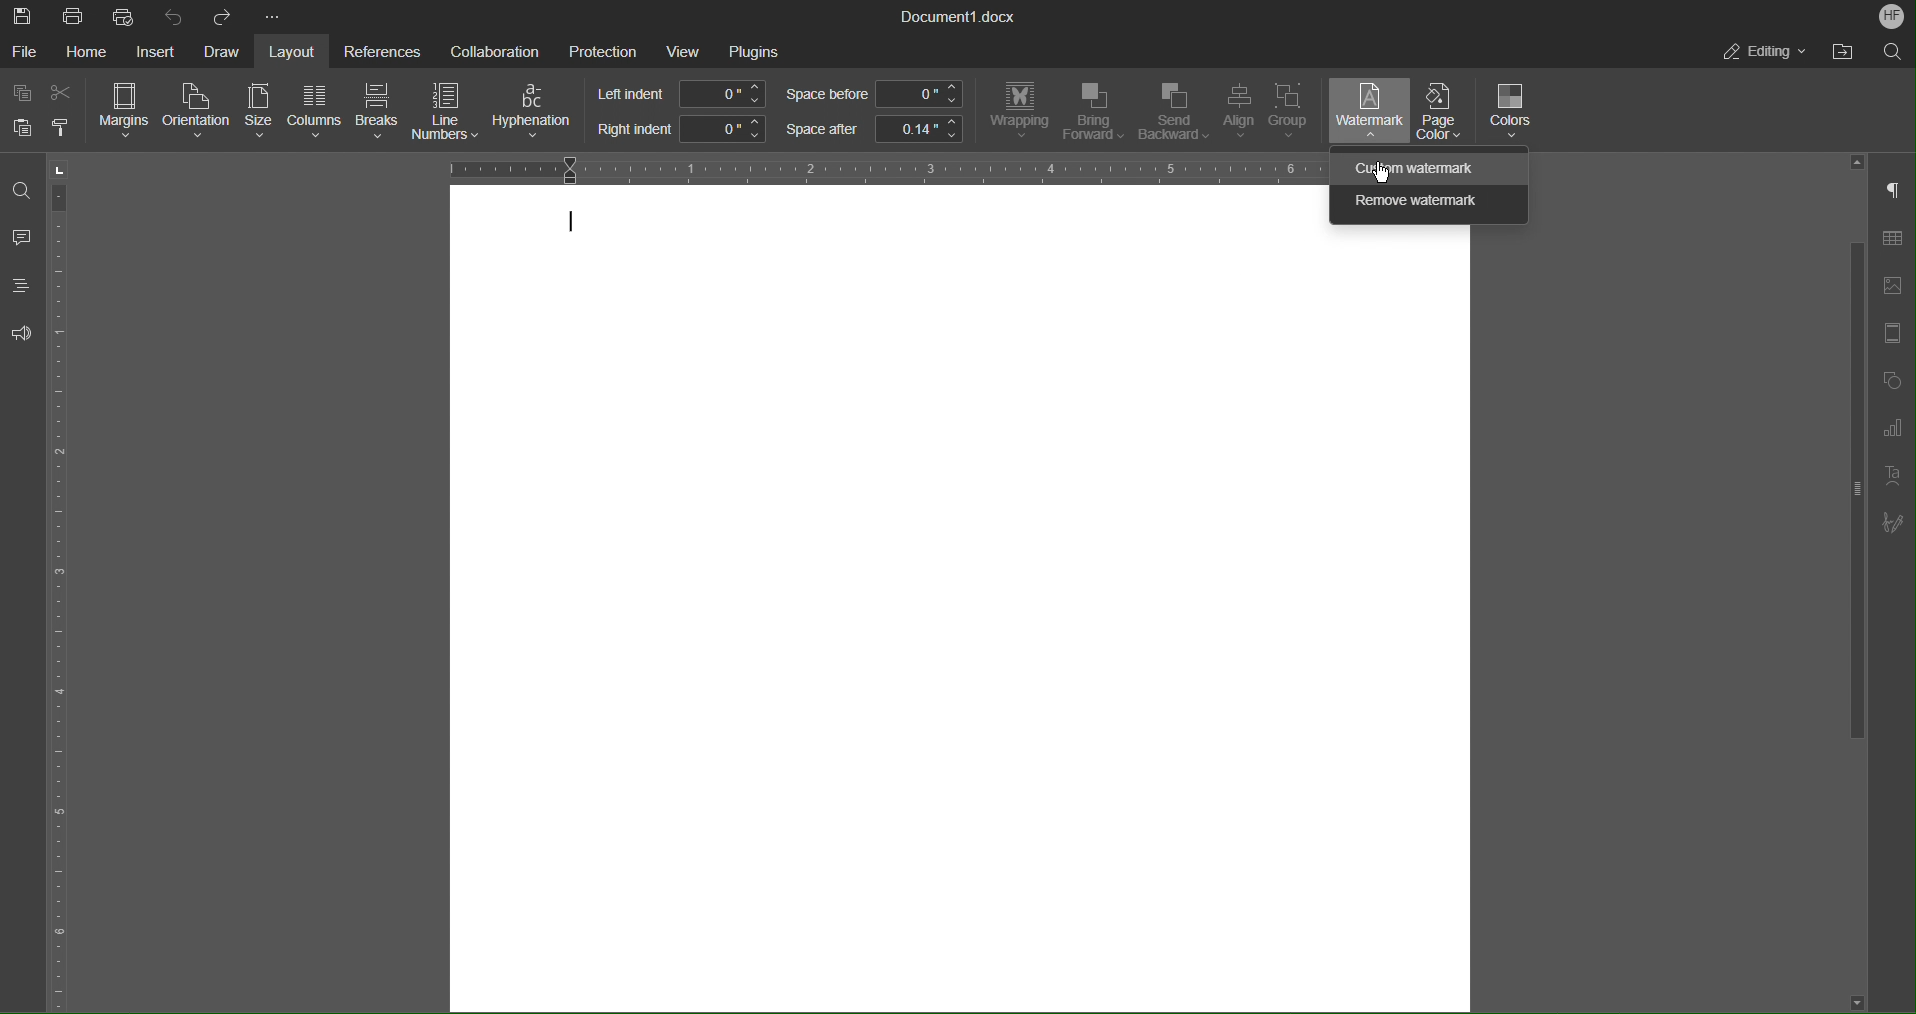  What do you see at coordinates (174, 16) in the screenshot?
I see `Undo` at bounding box center [174, 16].